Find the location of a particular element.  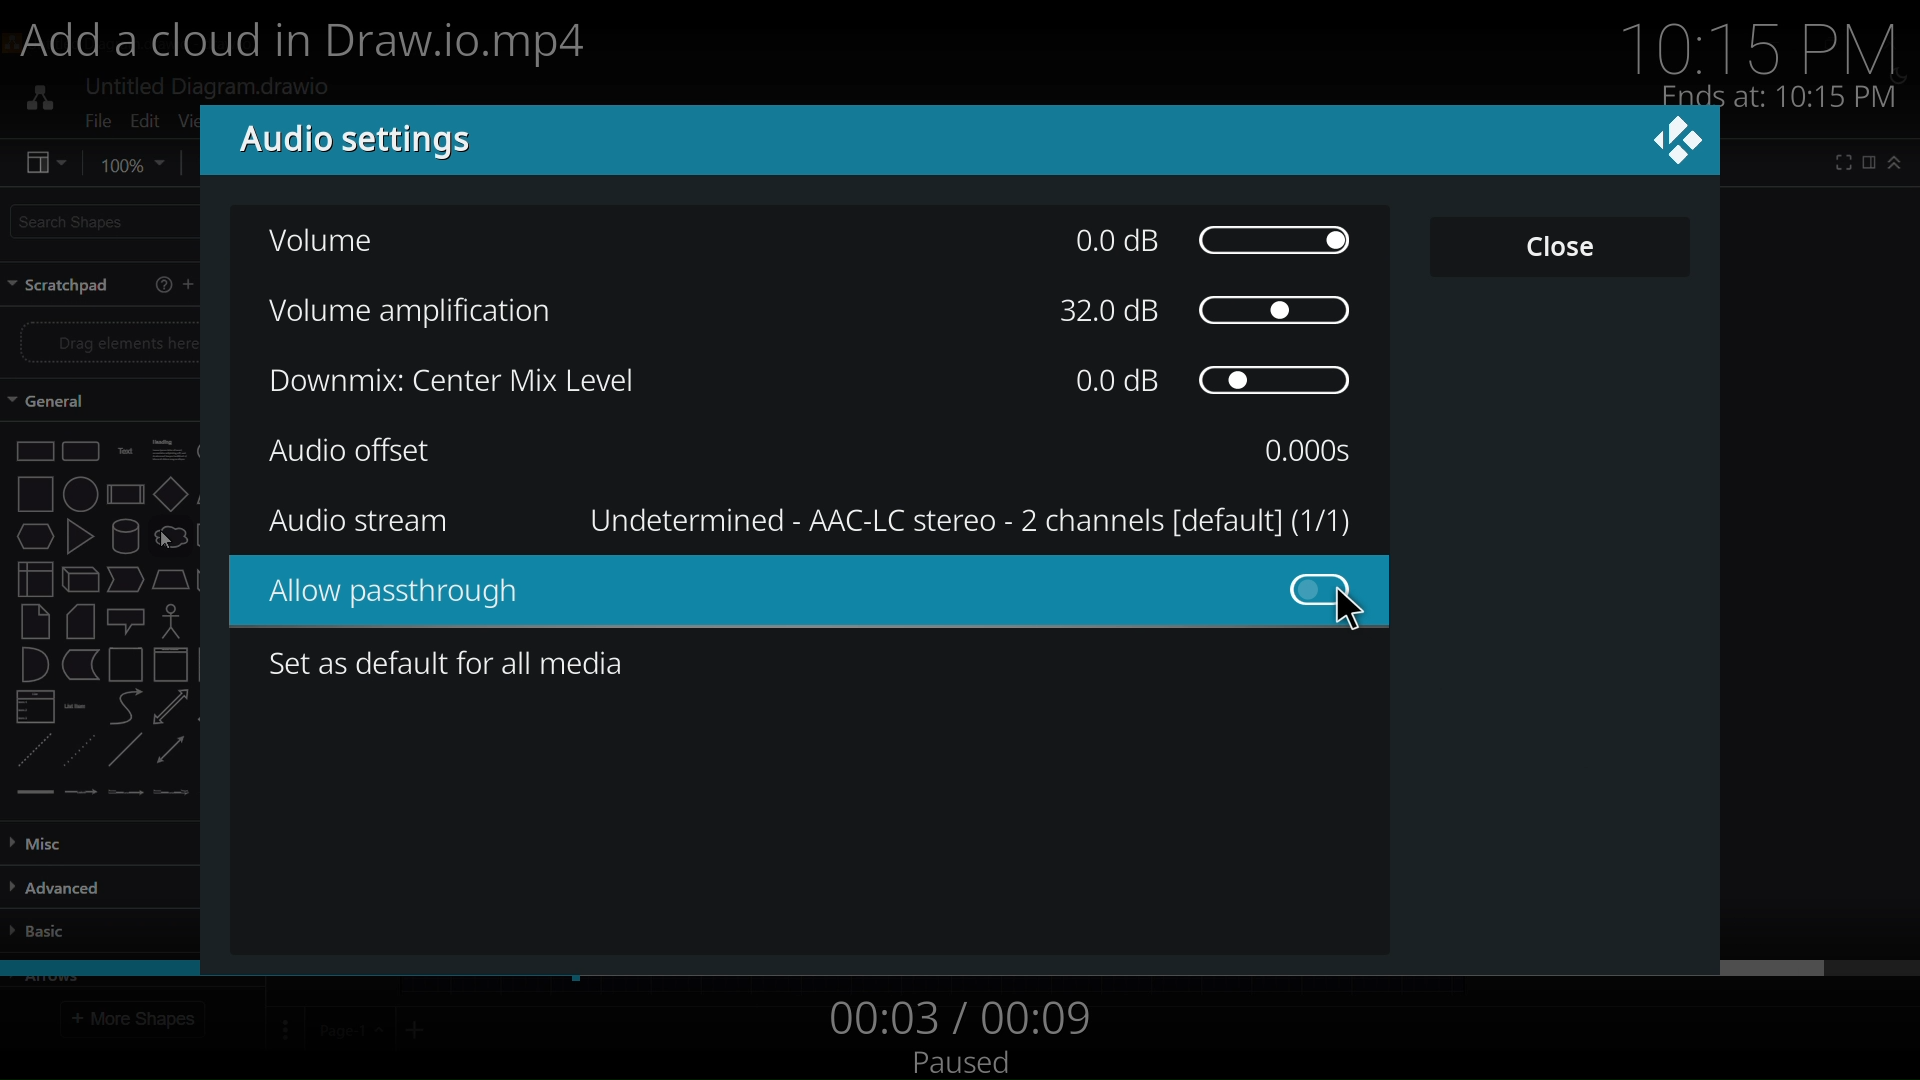

Ends at: 10:15 PM is located at coordinates (1775, 96).